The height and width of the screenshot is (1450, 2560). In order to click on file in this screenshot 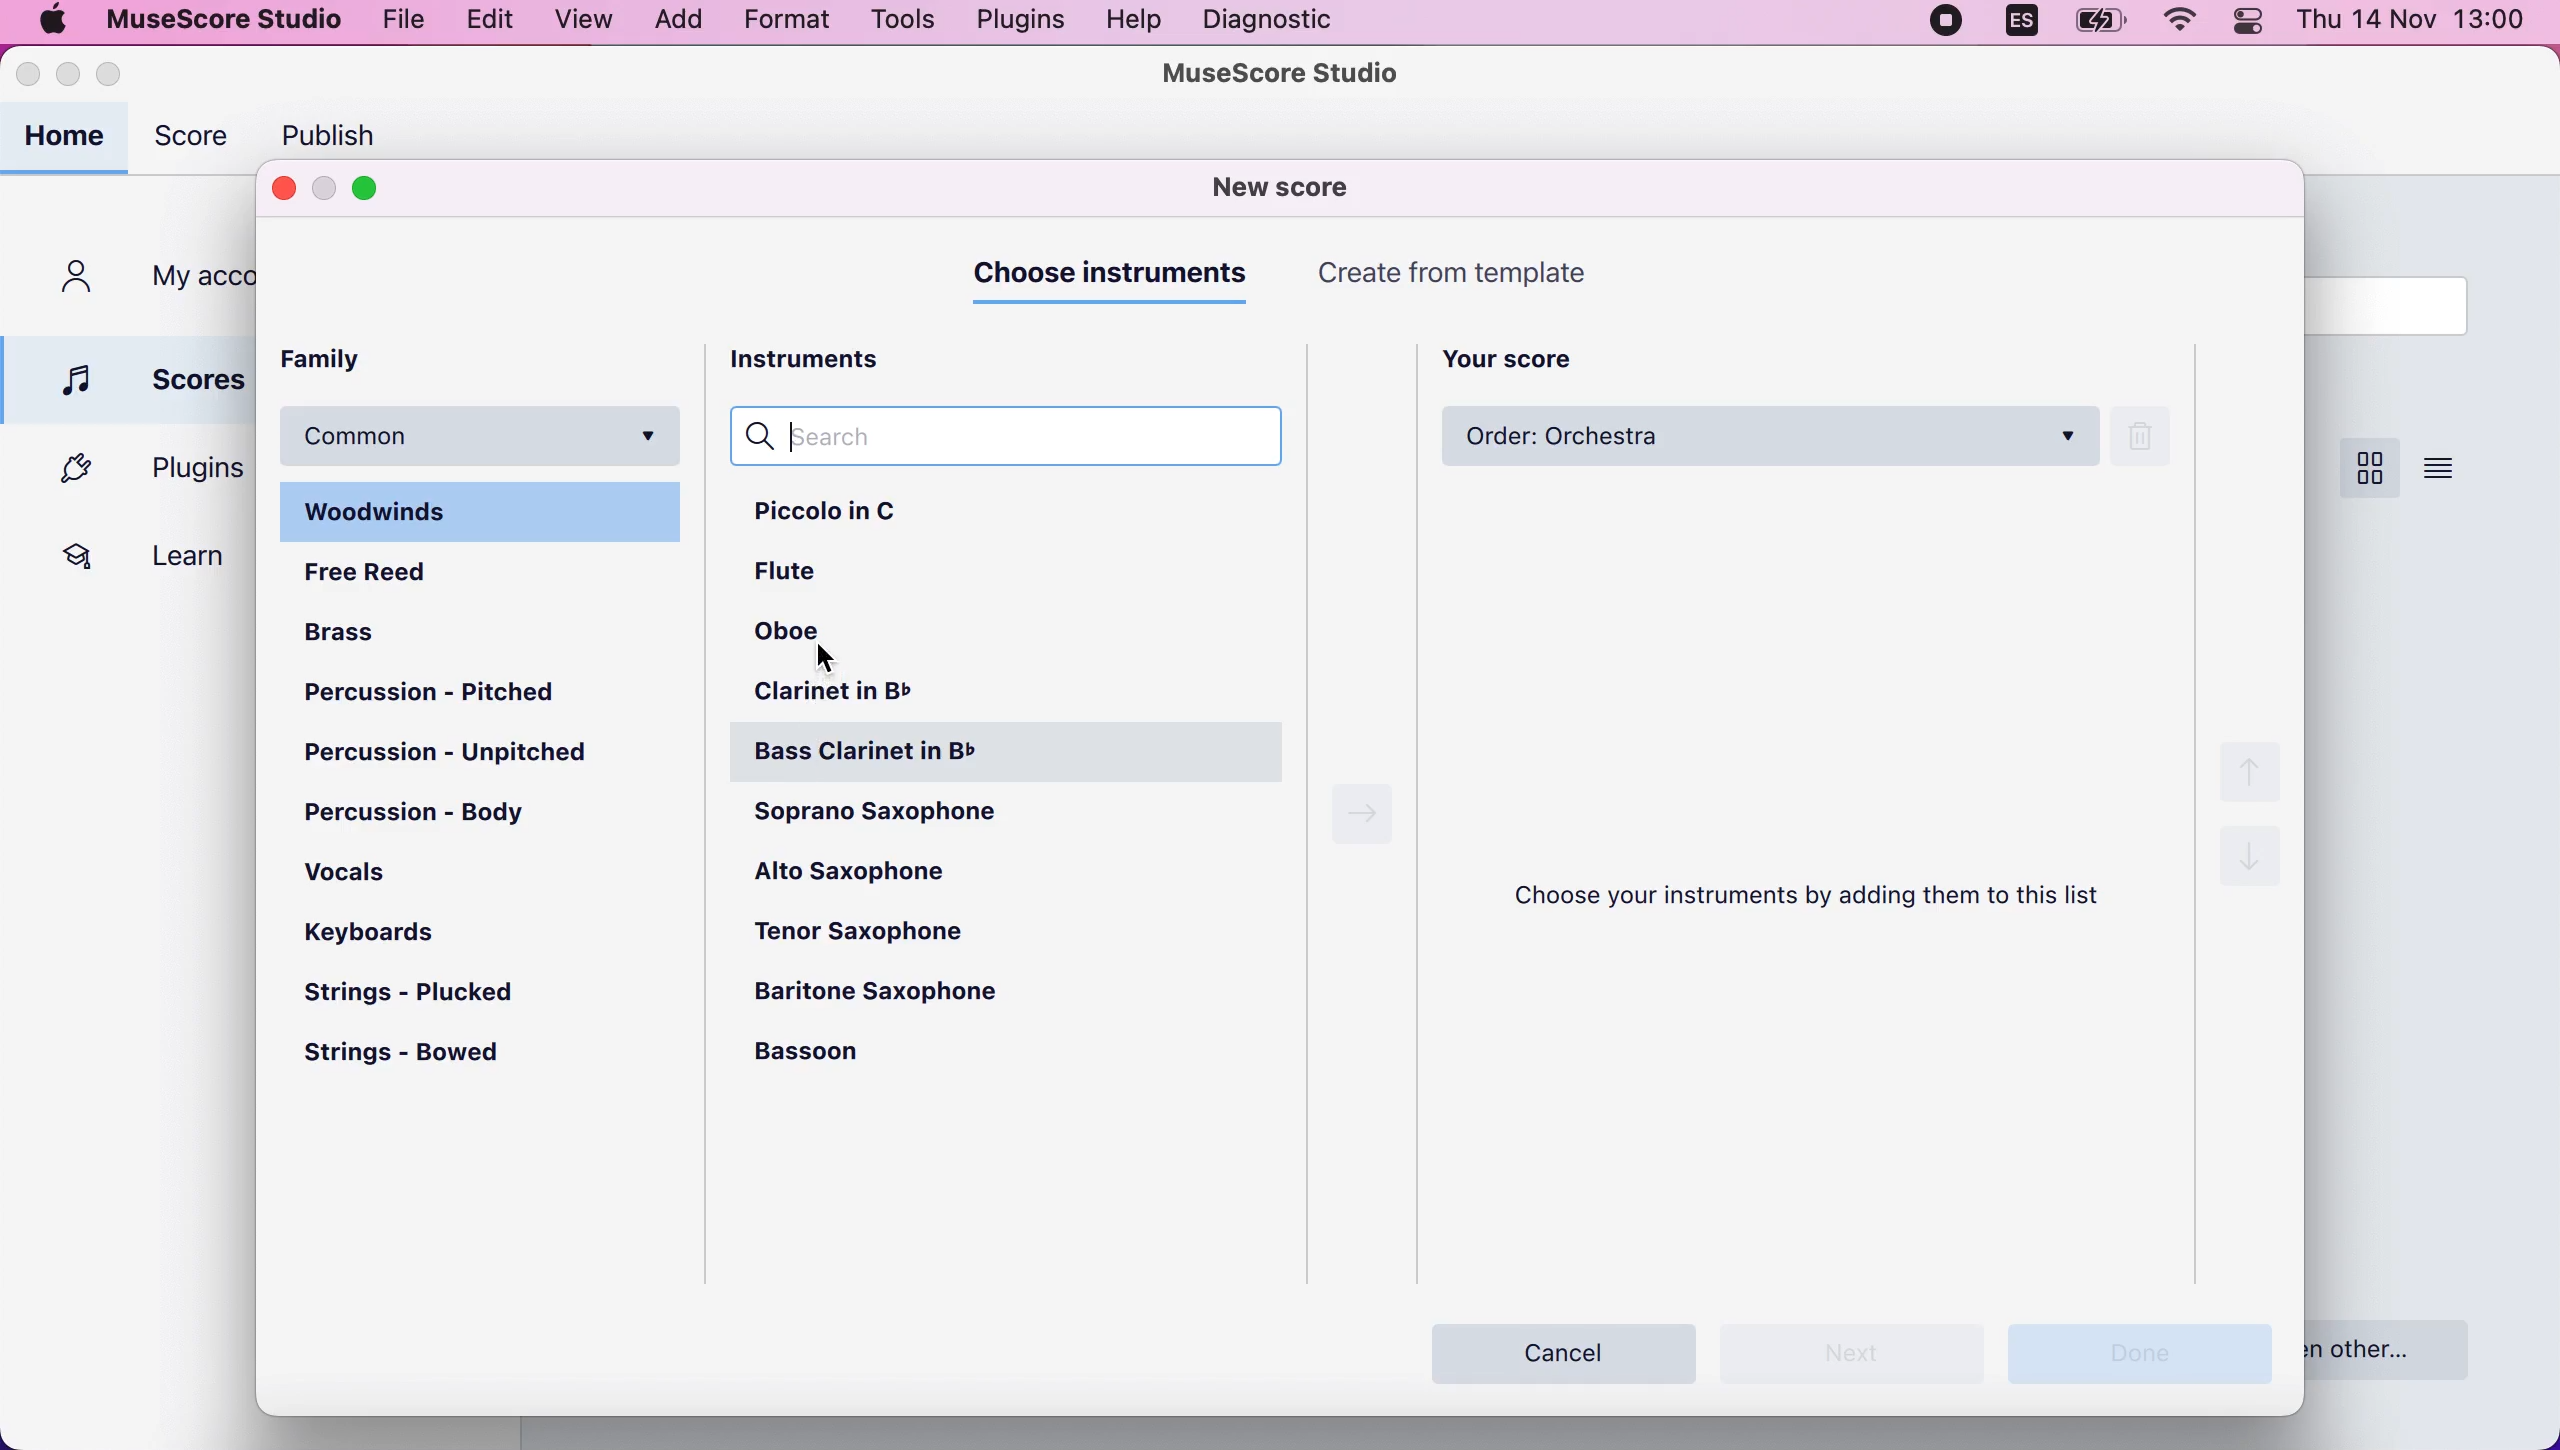, I will do `click(402, 20)`.